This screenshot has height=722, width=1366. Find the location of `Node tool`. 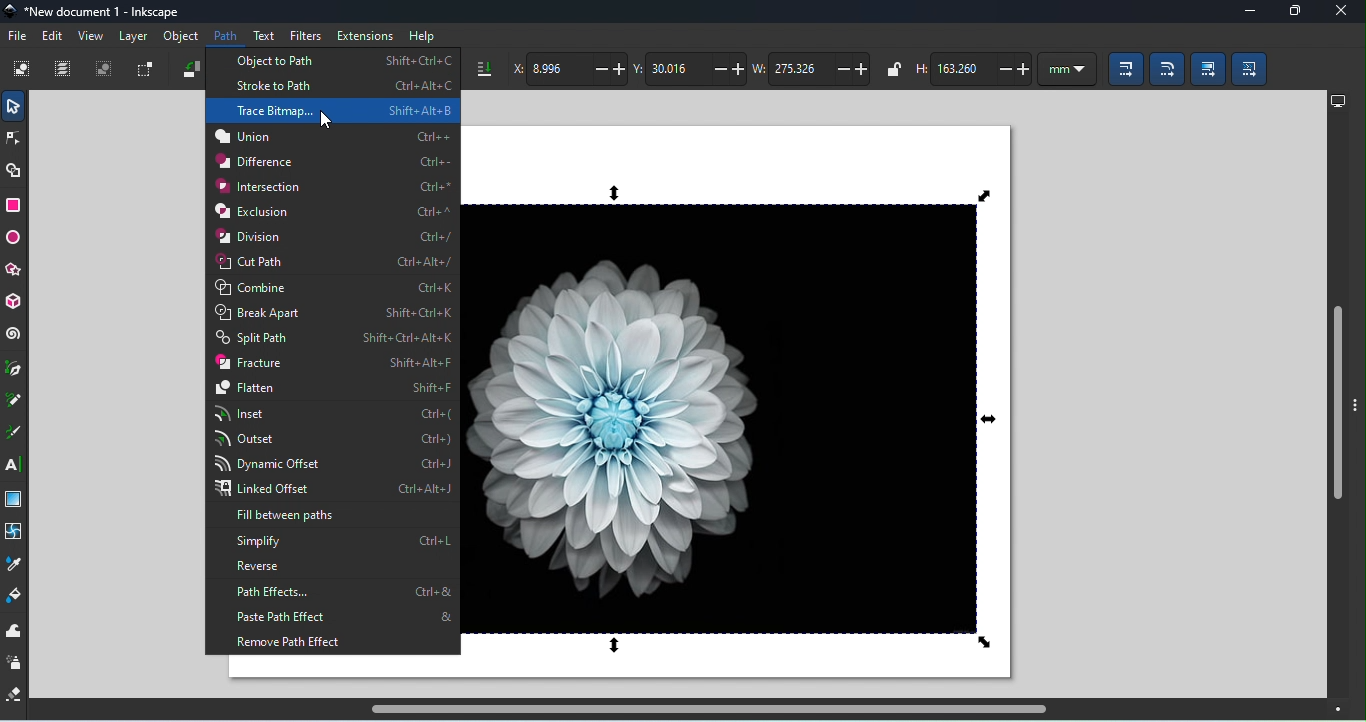

Node tool is located at coordinates (16, 137).